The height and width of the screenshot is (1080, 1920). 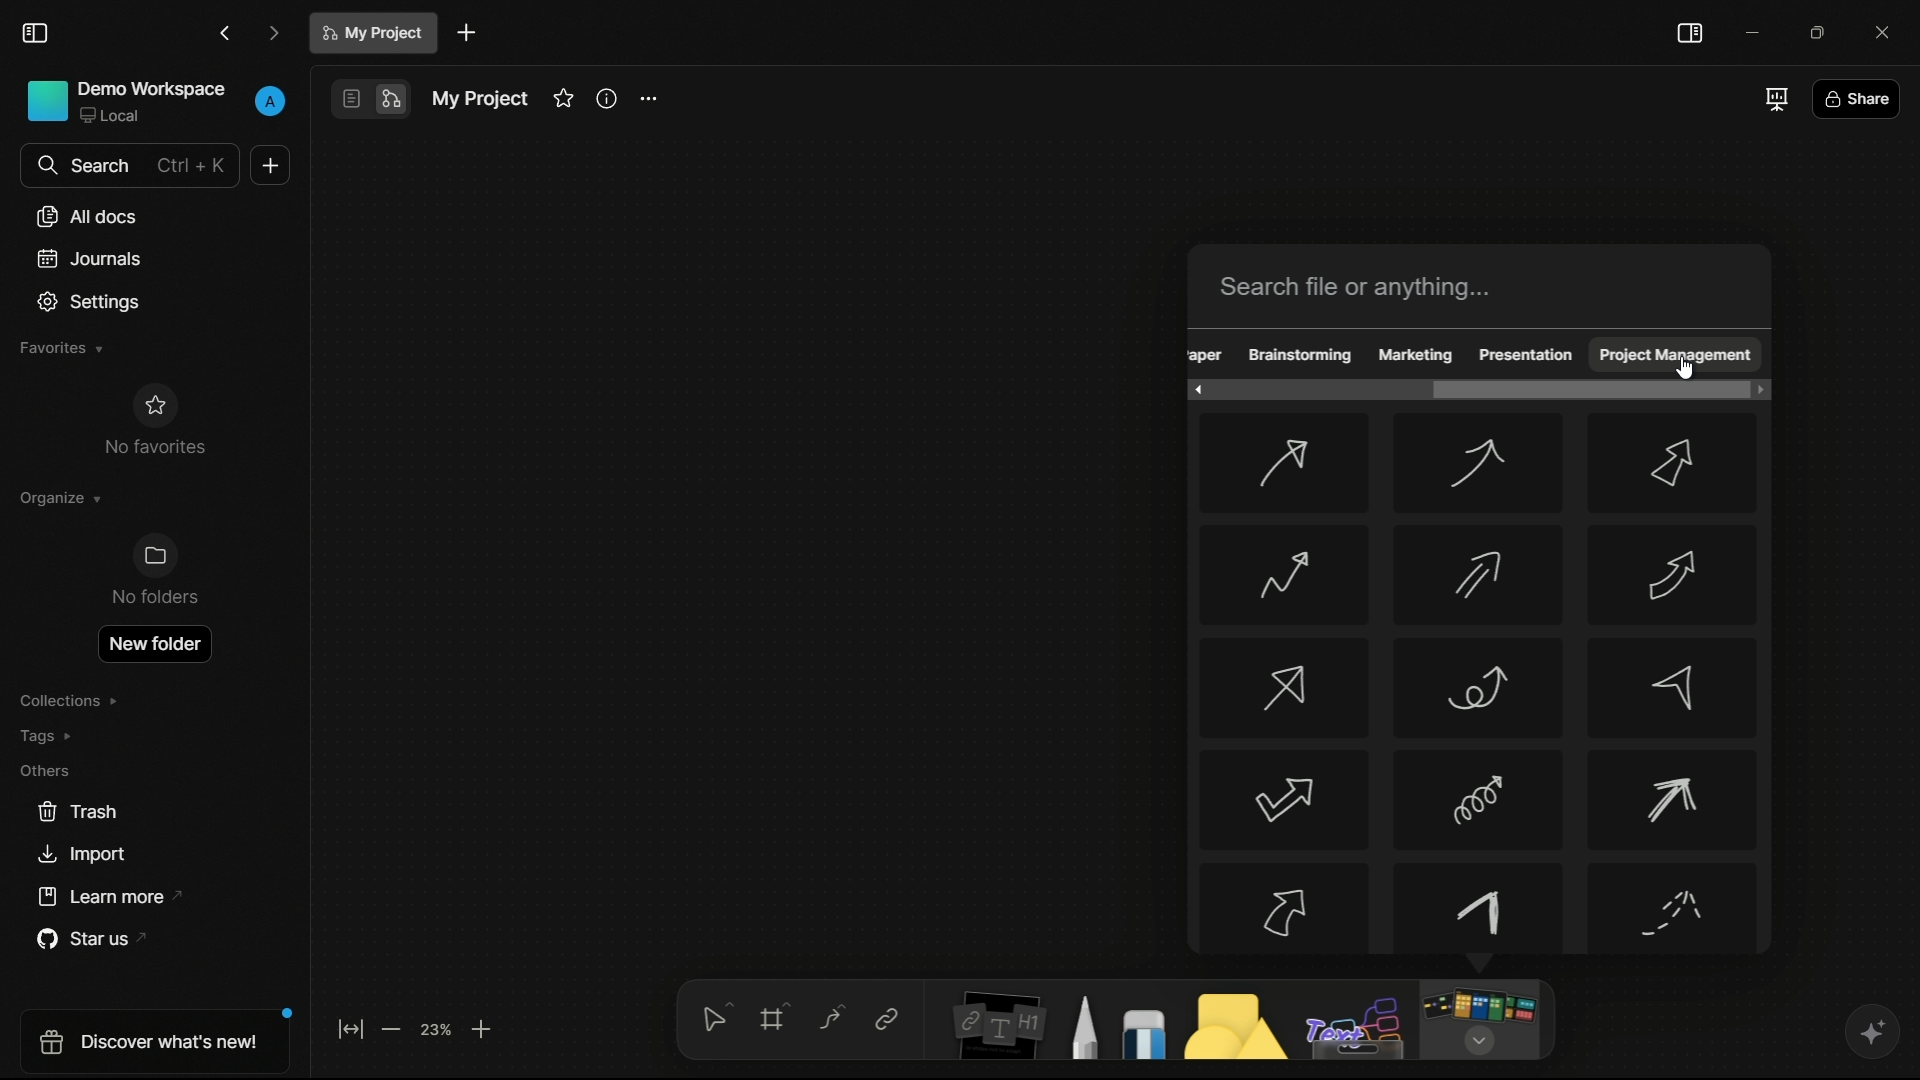 I want to click on arrow-9, so click(x=1669, y=688).